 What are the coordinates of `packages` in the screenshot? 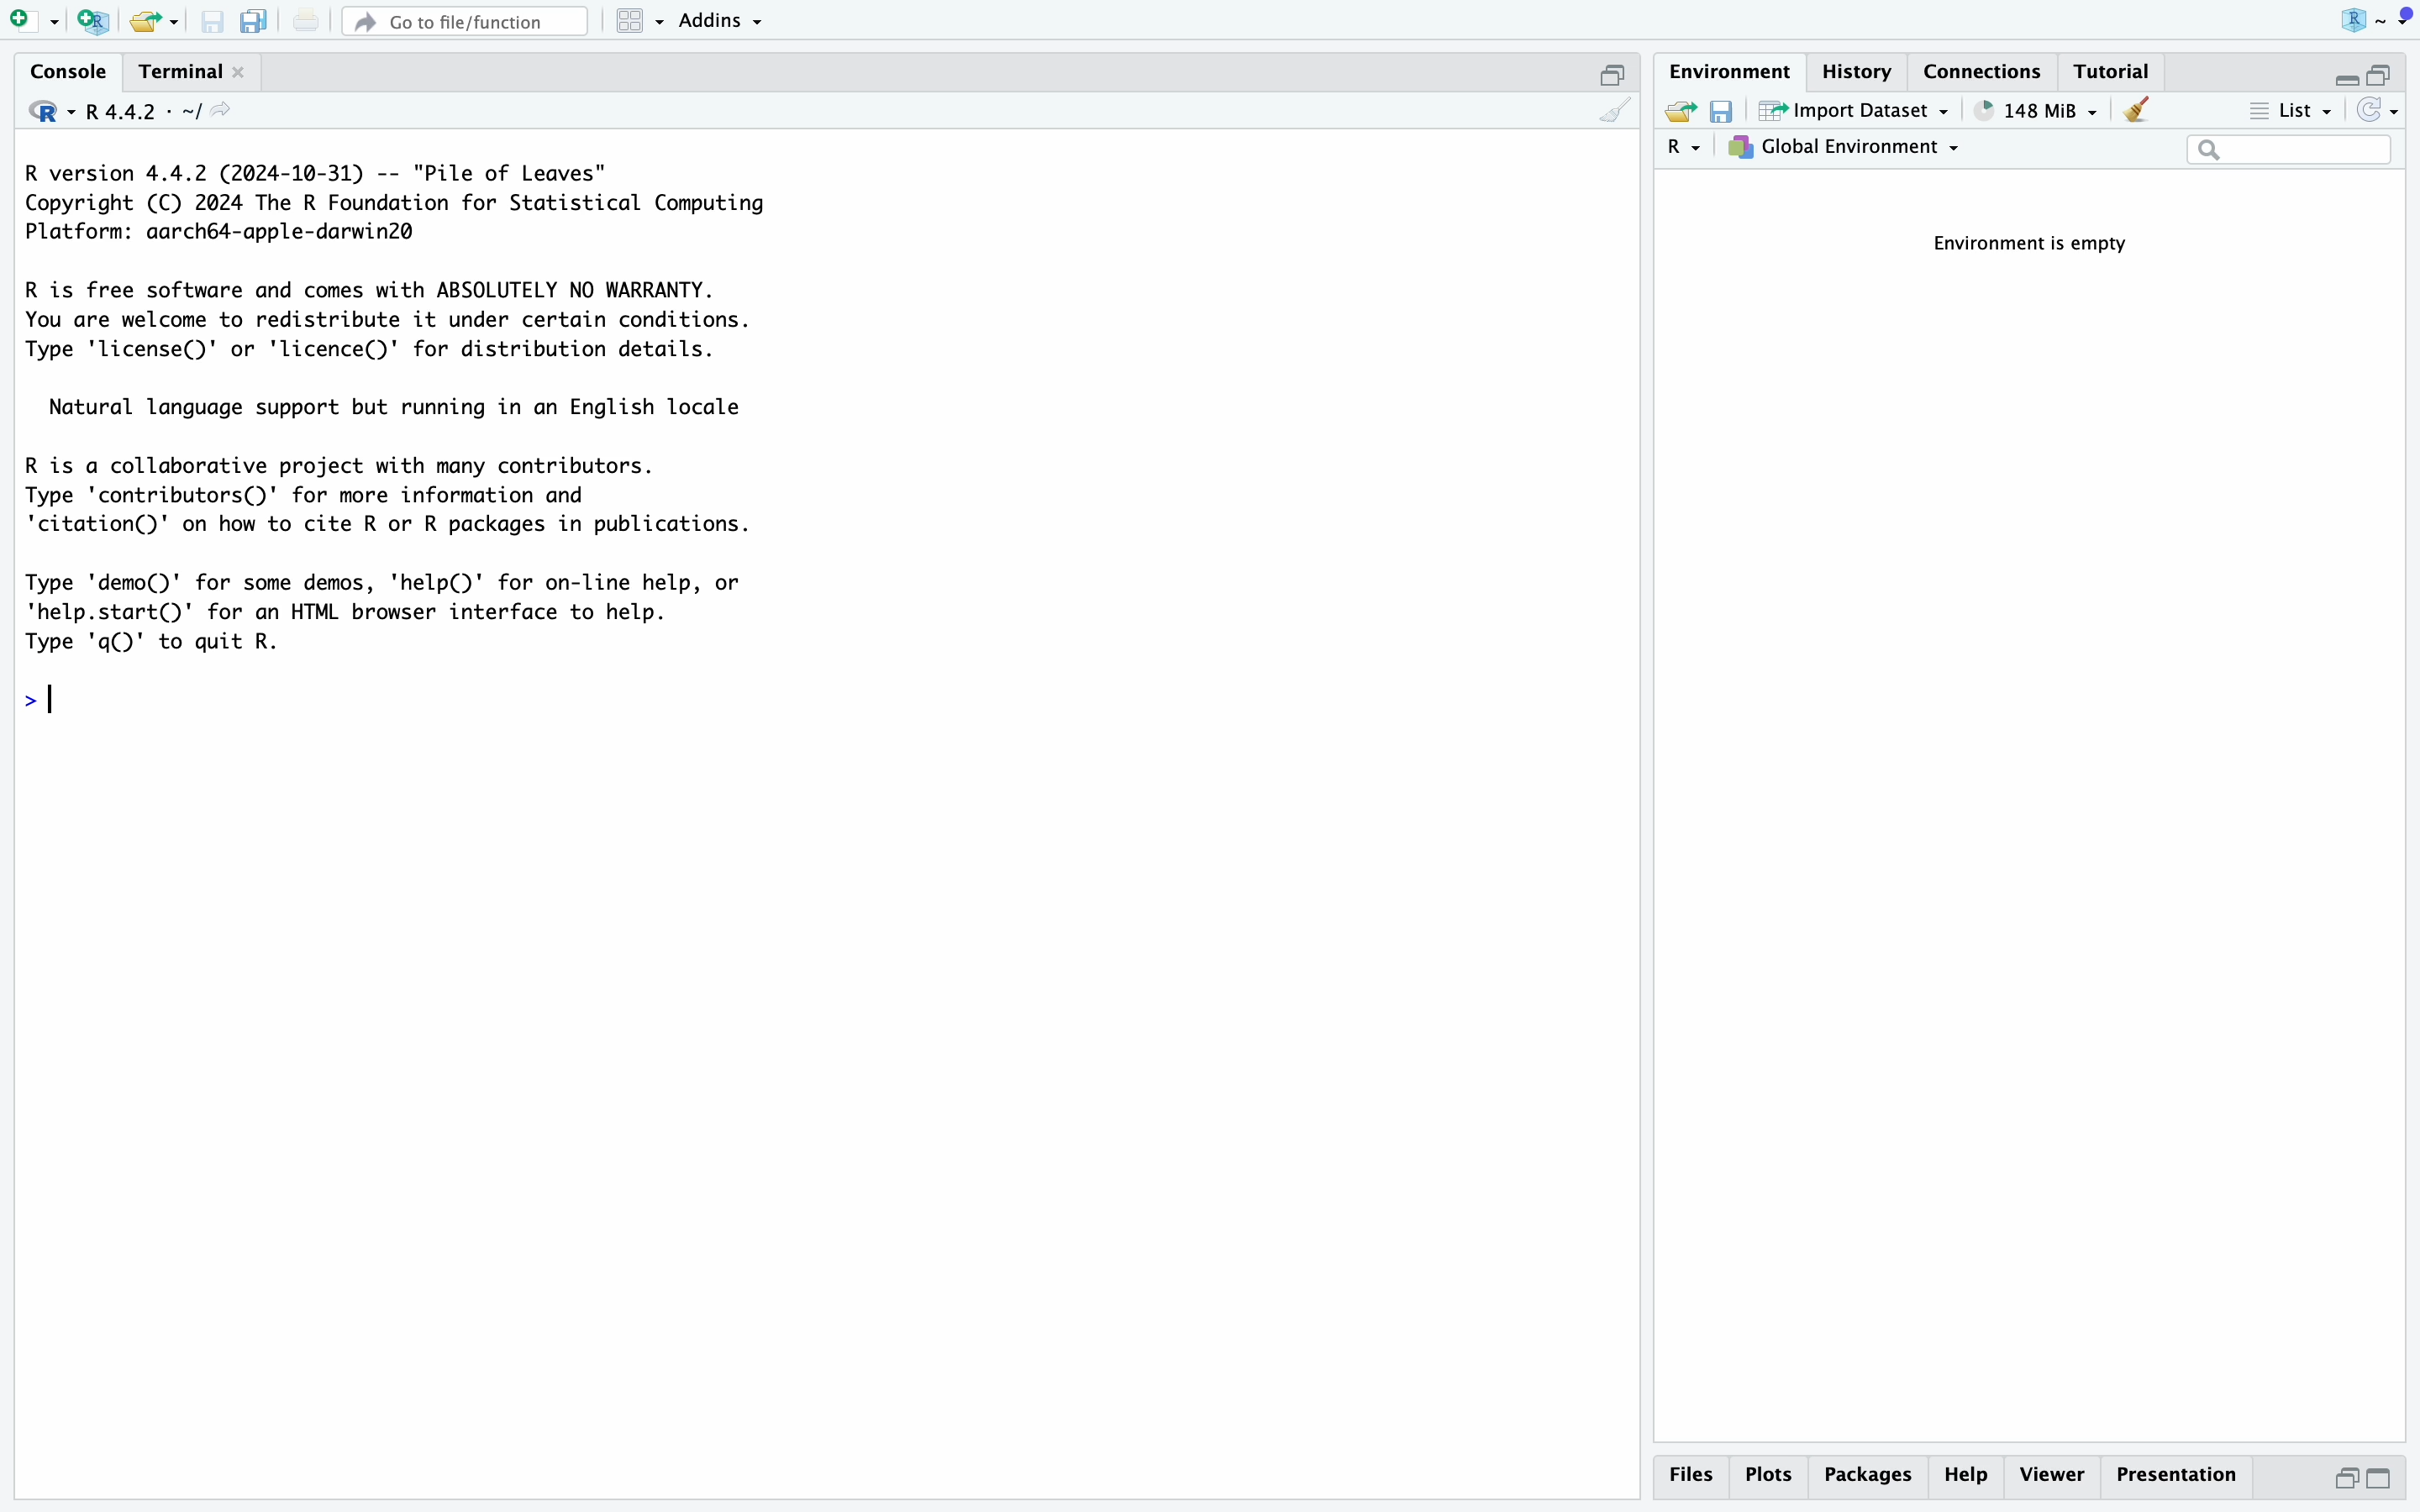 It's located at (1867, 1479).